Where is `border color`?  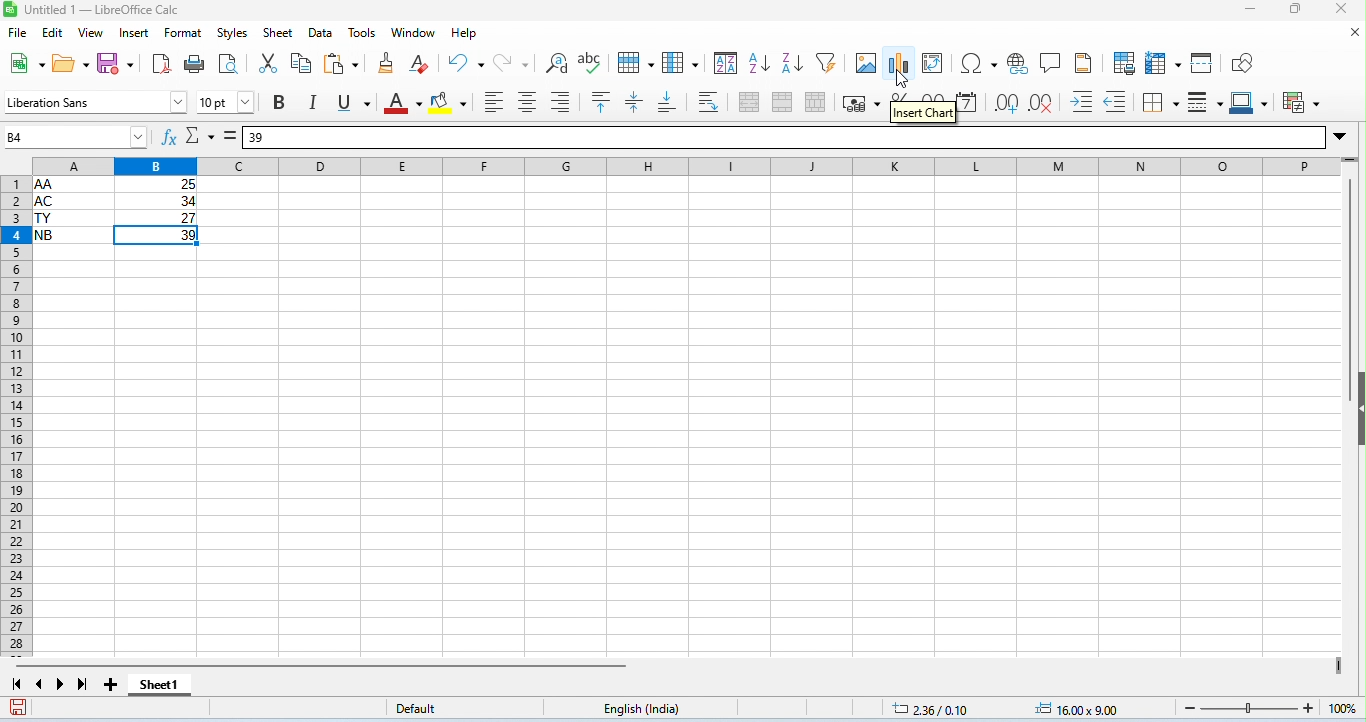 border color is located at coordinates (1251, 105).